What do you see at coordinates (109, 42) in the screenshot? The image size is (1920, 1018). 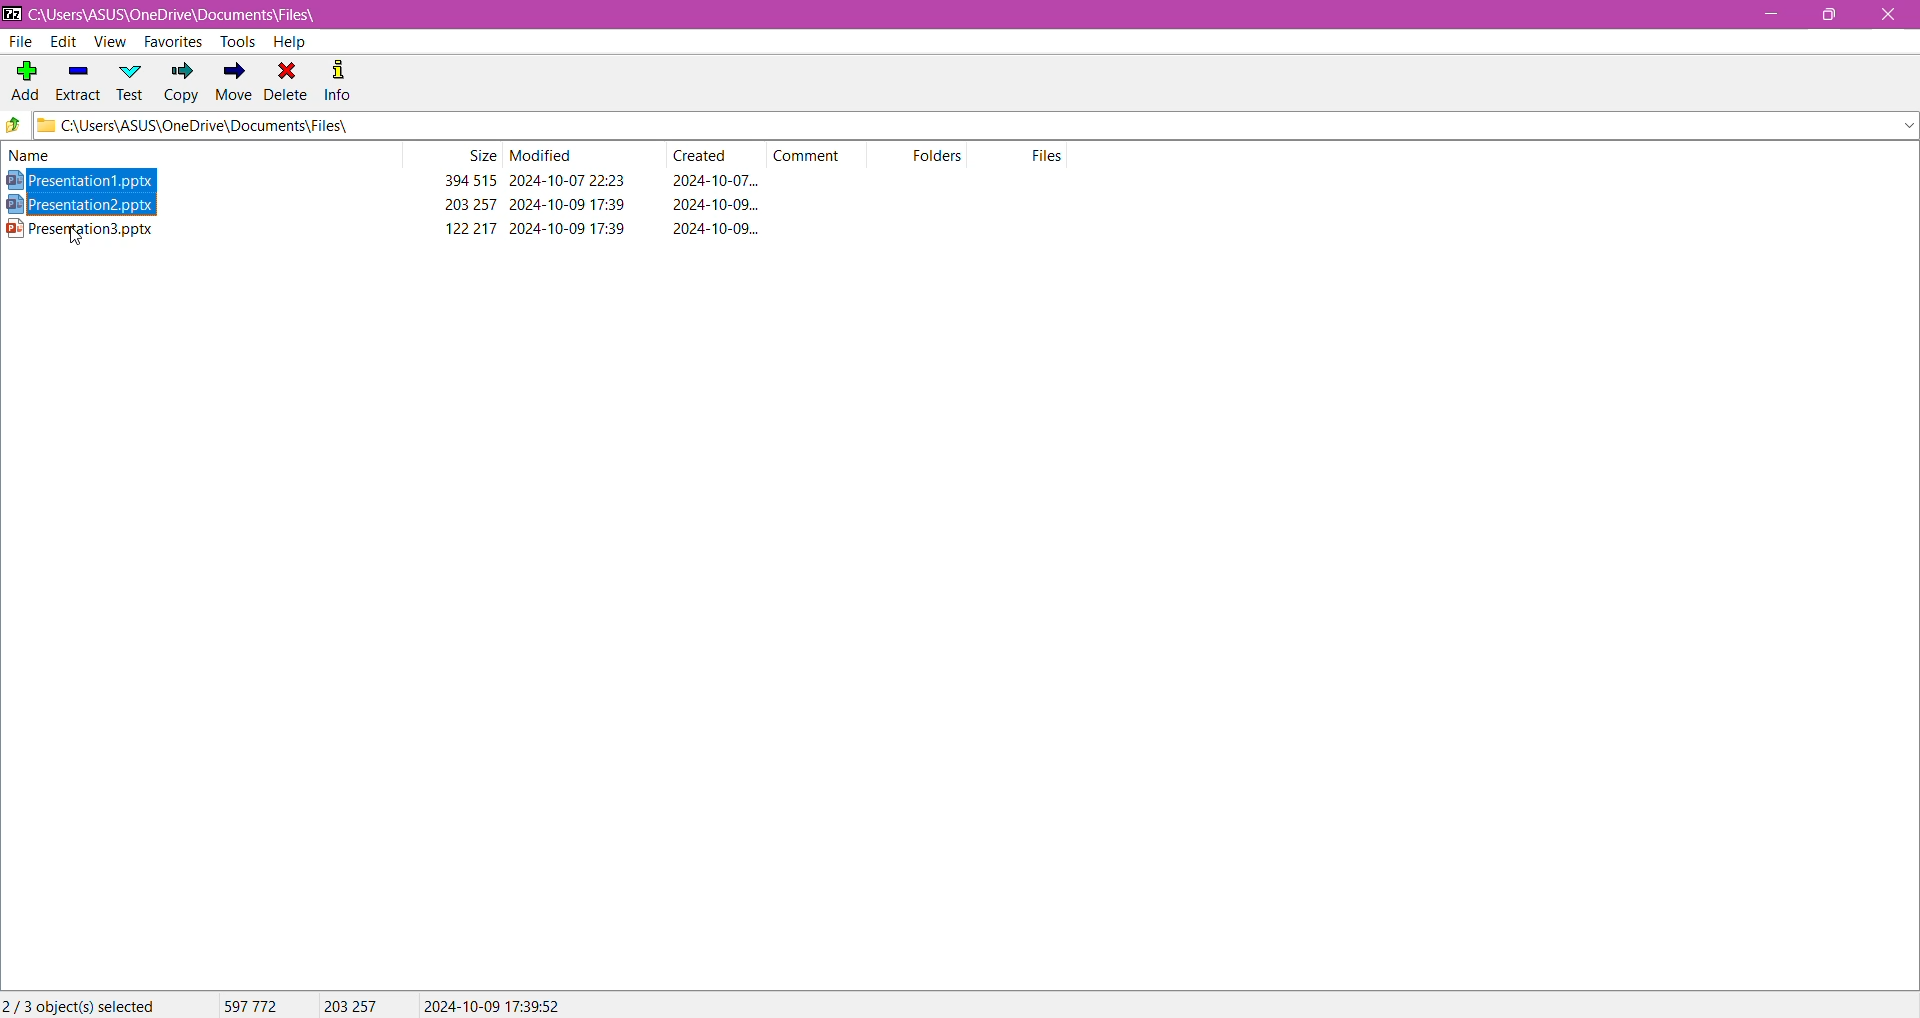 I see `View` at bounding box center [109, 42].